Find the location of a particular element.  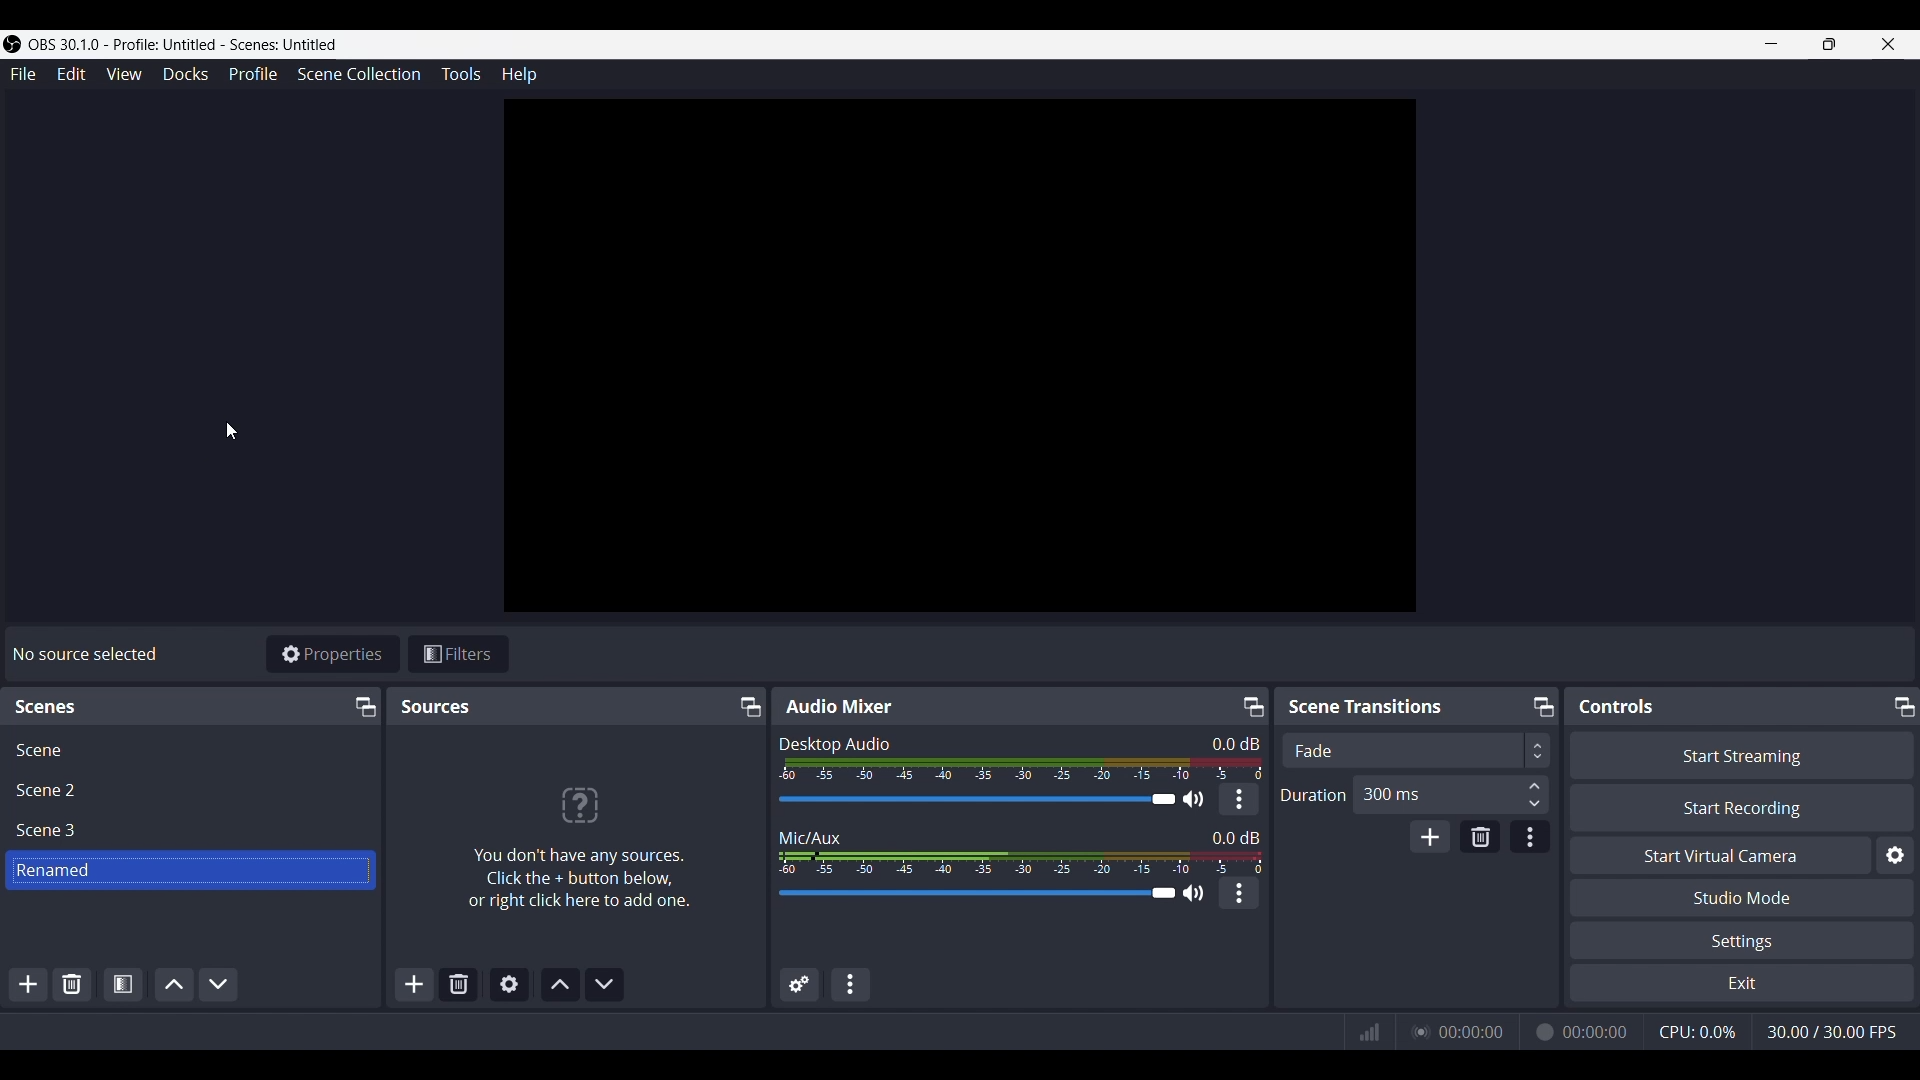

CPU Usage is located at coordinates (1699, 1031).